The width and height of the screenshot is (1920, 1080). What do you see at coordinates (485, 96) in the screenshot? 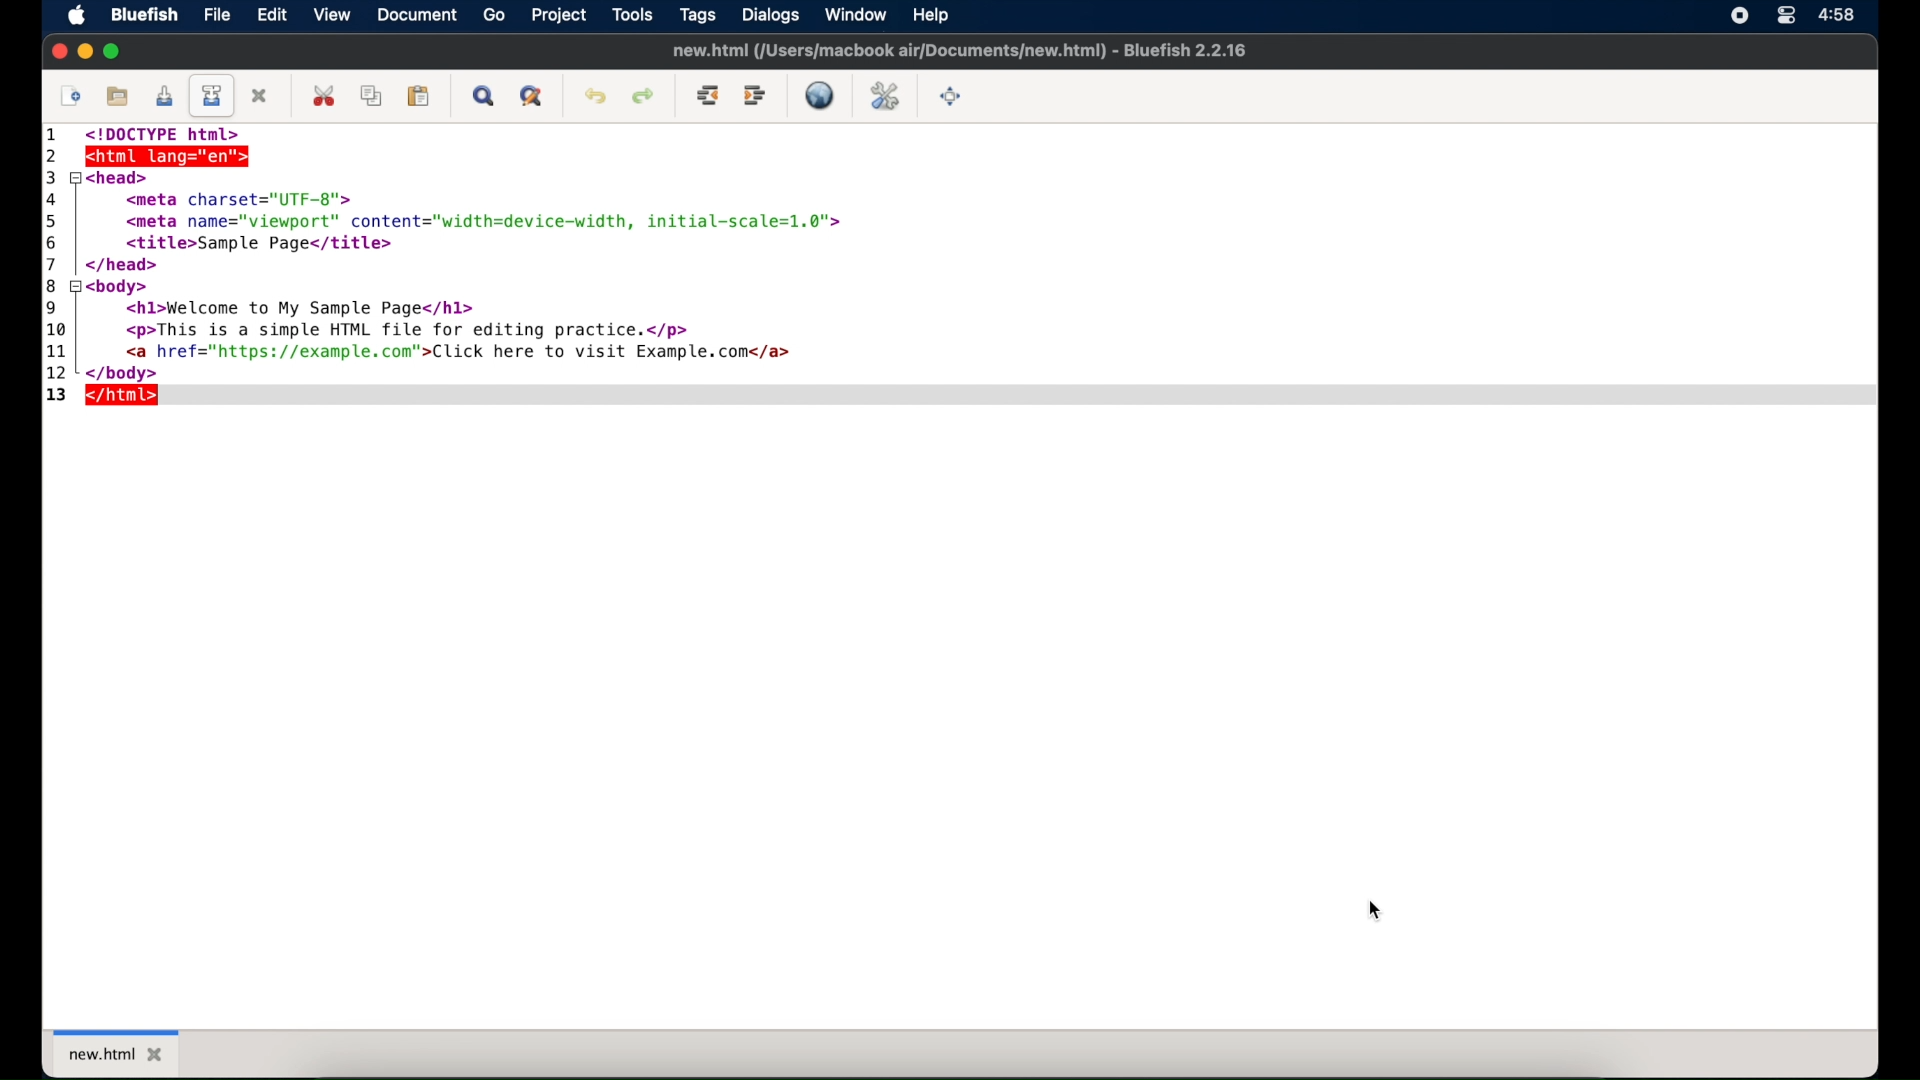
I see `show find bar` at bounding box center [485, 96].